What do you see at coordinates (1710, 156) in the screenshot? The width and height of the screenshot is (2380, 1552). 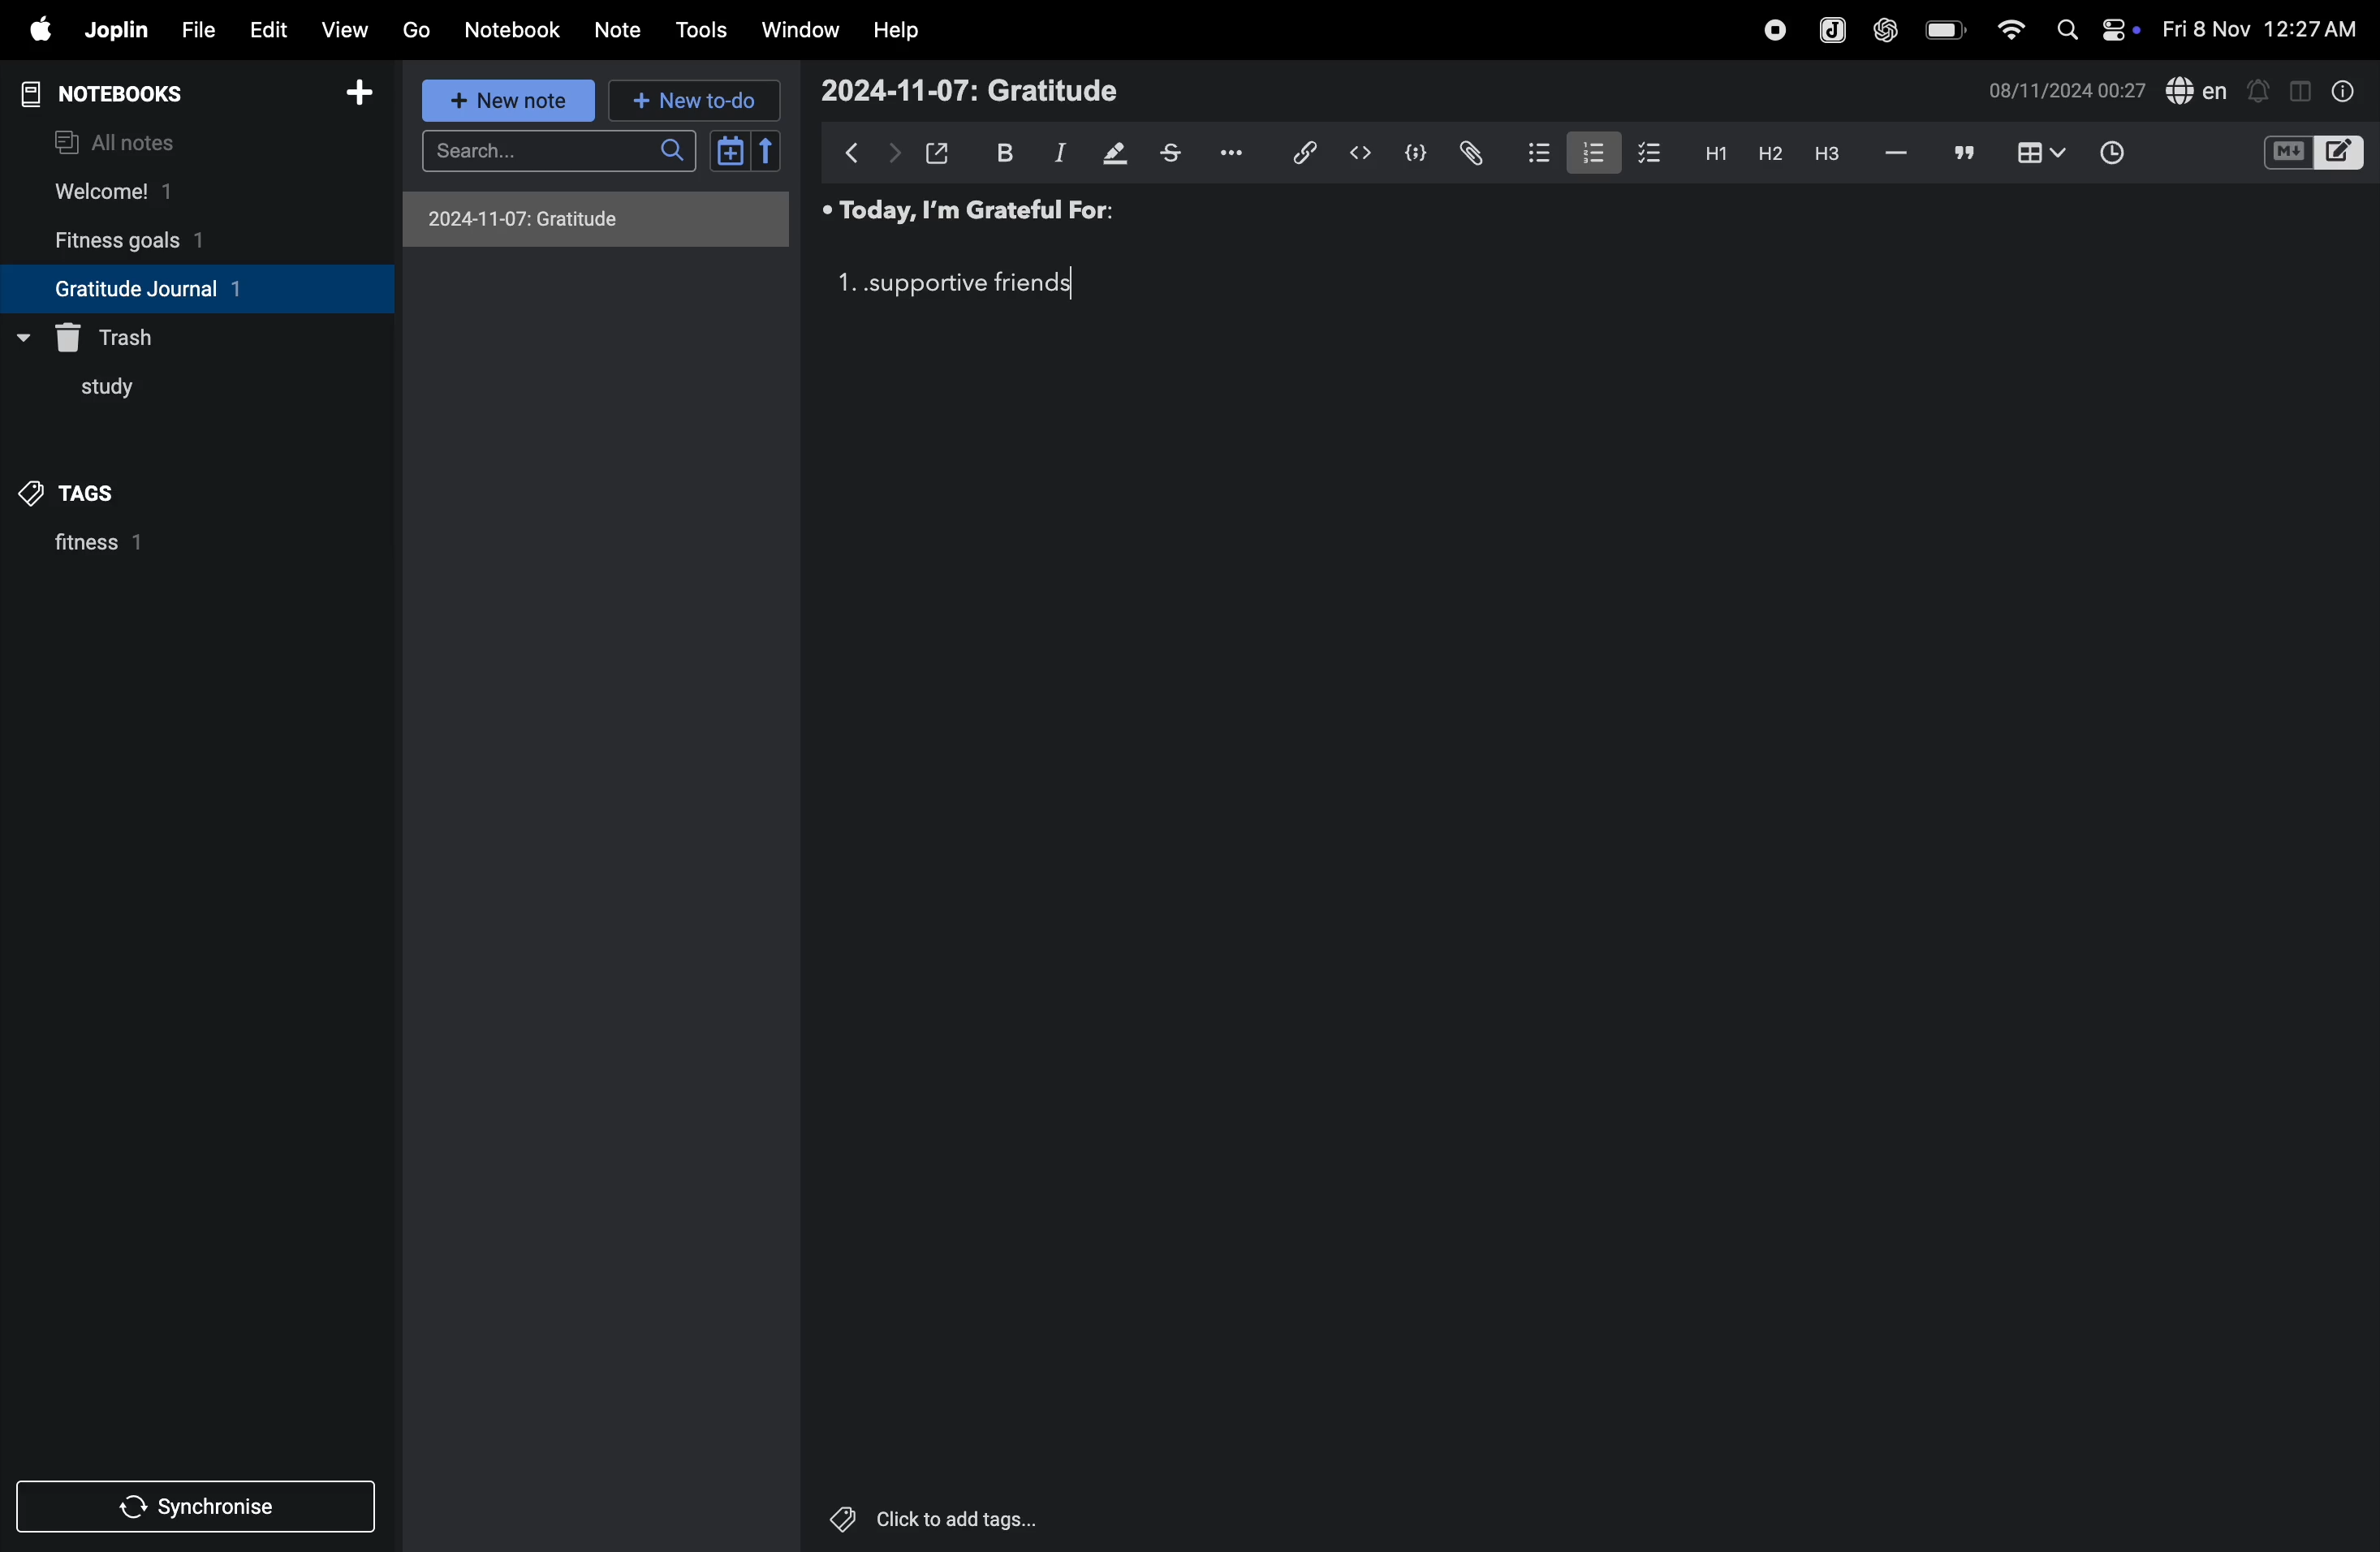 I see `heading 1` at bounding box center [1710, 156].